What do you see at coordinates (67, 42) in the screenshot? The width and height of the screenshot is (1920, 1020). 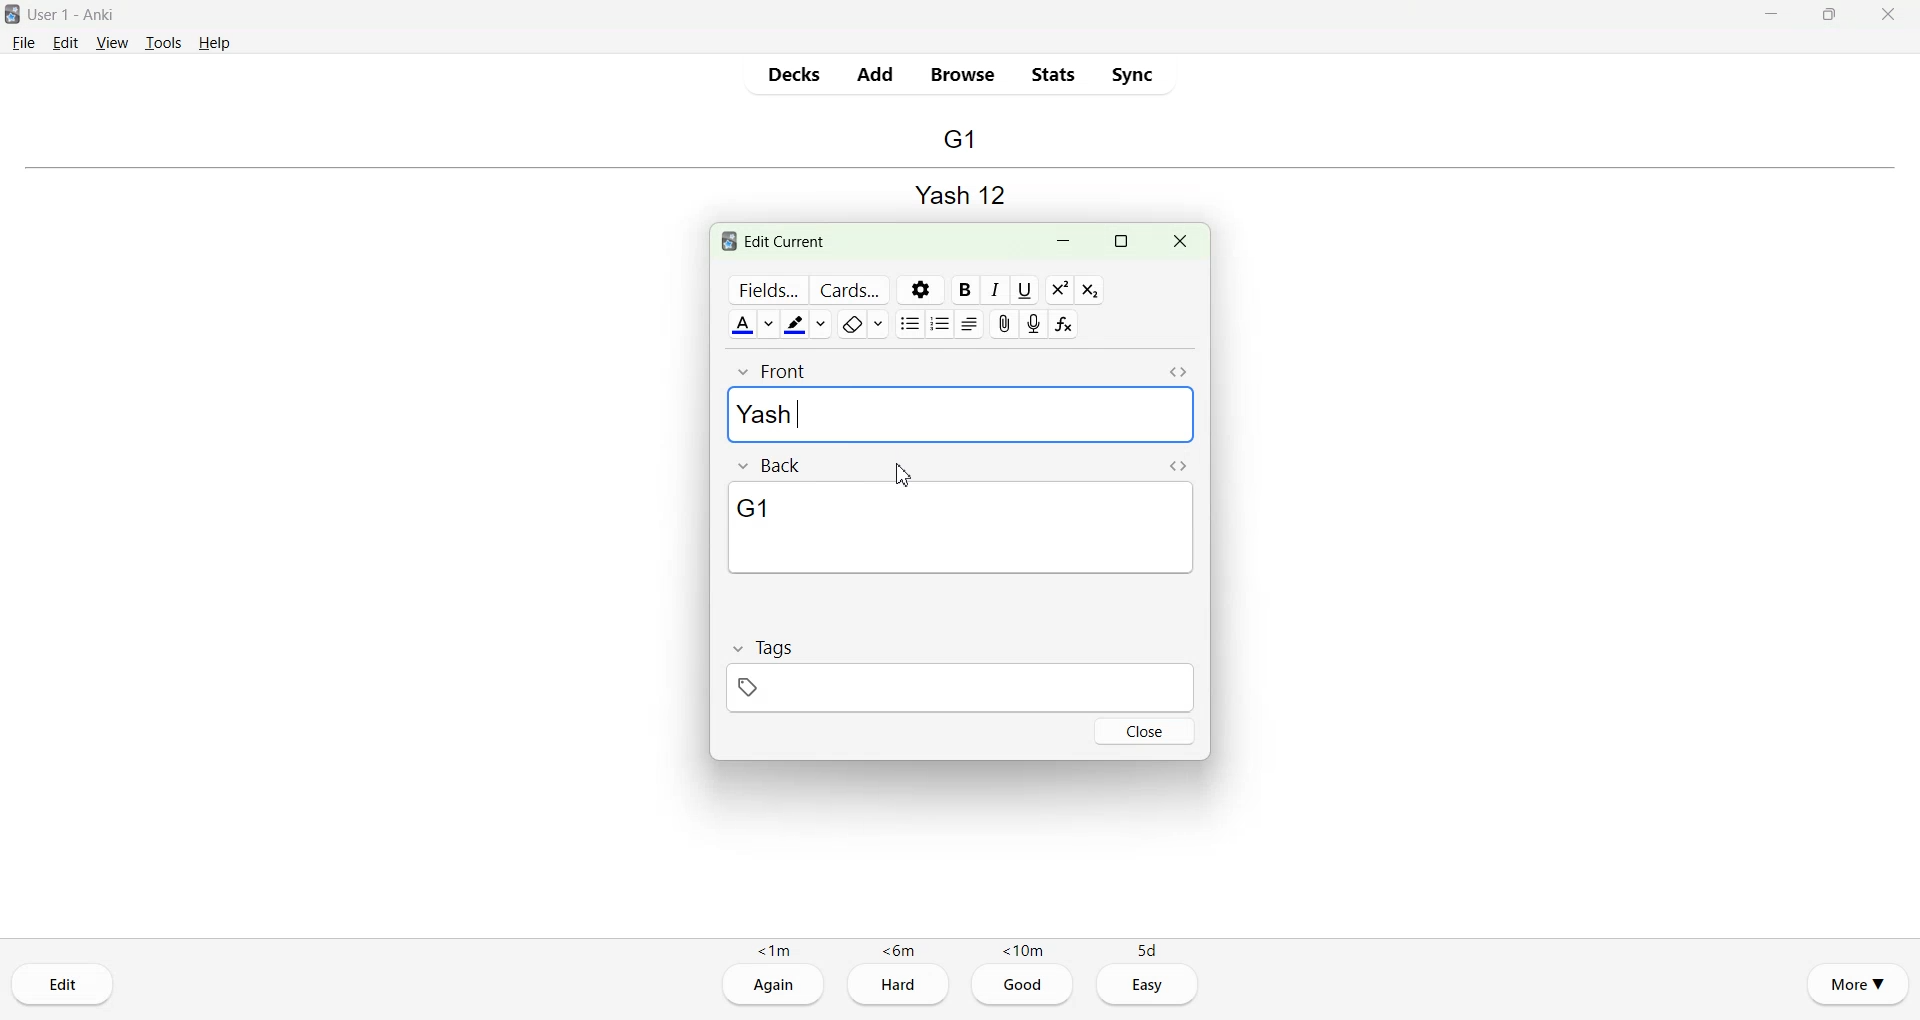 I see `Edit` at bounding box center [67, 42].